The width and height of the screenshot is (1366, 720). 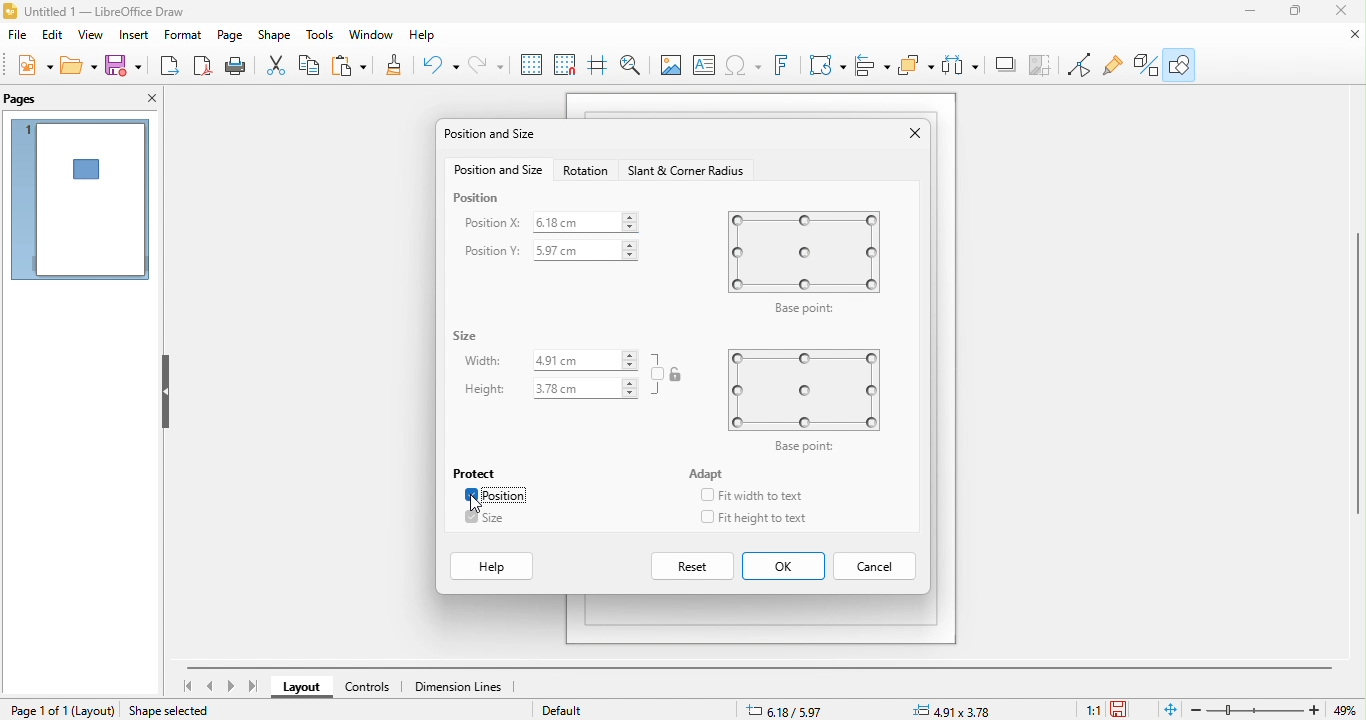 What do you see at coordinates (584, 389) in the screenshot?
I see `3.78 cm` at bounding box center [584, 389].